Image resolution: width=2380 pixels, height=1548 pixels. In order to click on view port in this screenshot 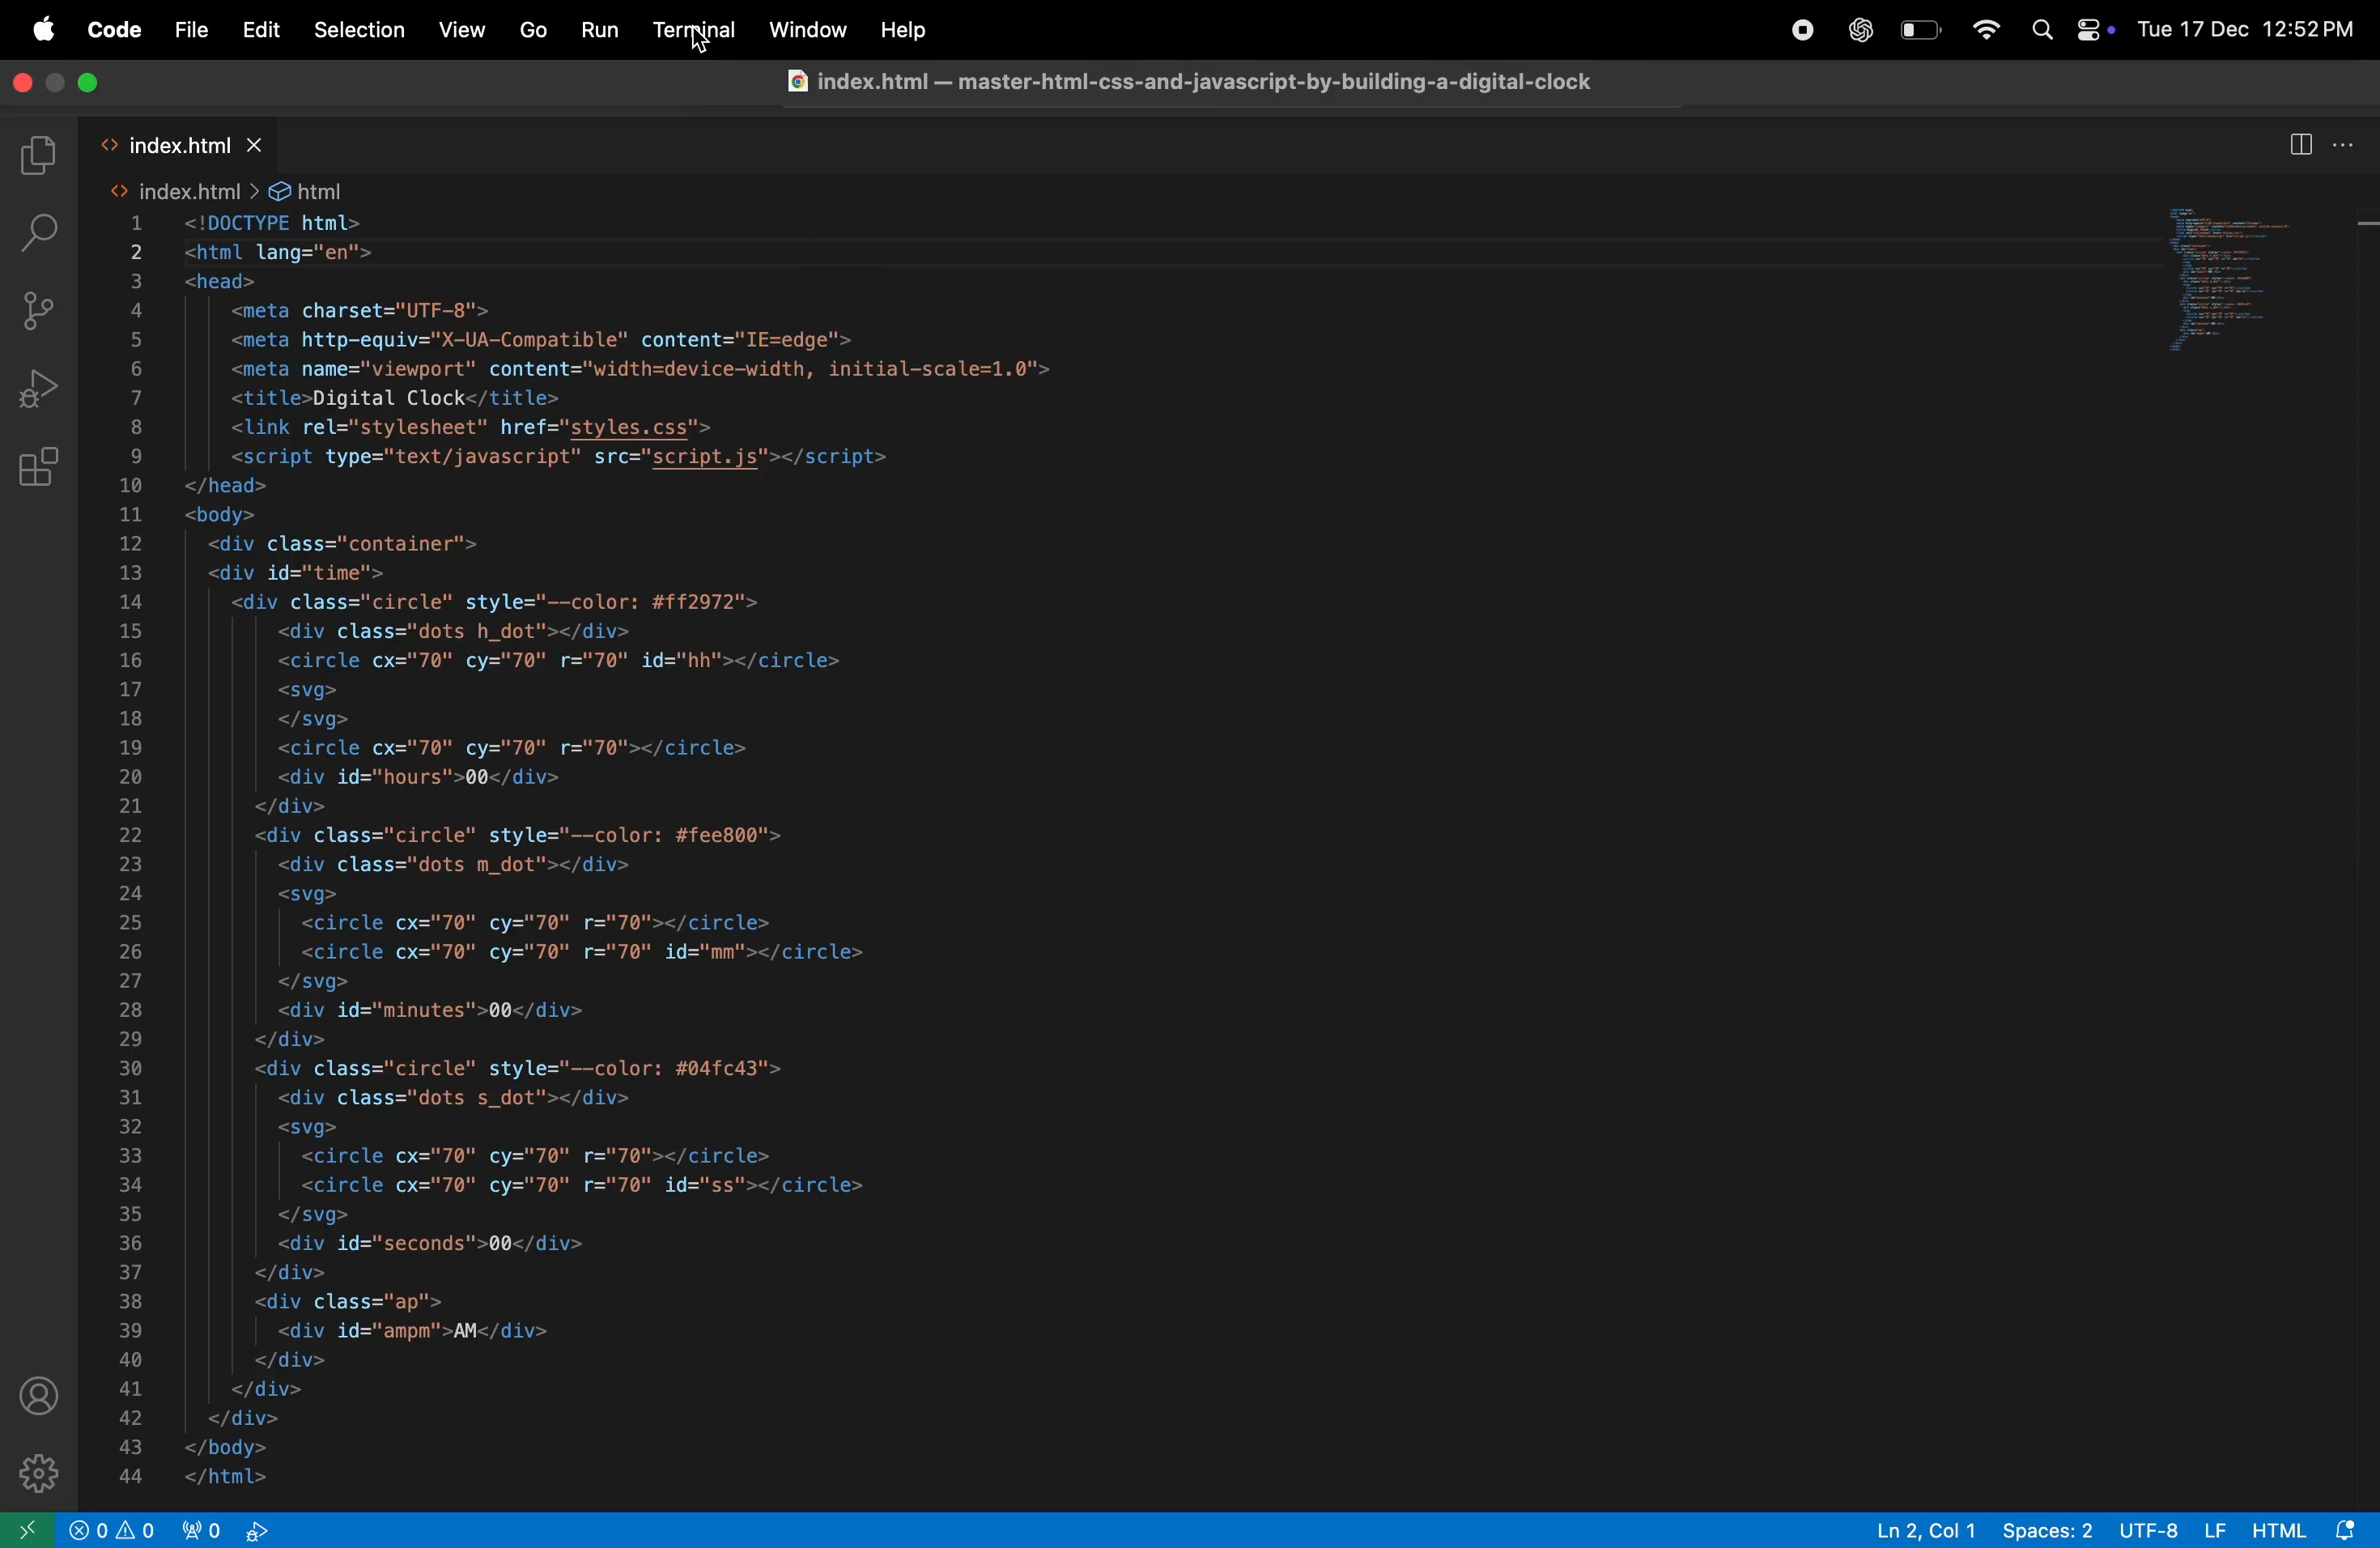, I will do `click(239, 1531)`.